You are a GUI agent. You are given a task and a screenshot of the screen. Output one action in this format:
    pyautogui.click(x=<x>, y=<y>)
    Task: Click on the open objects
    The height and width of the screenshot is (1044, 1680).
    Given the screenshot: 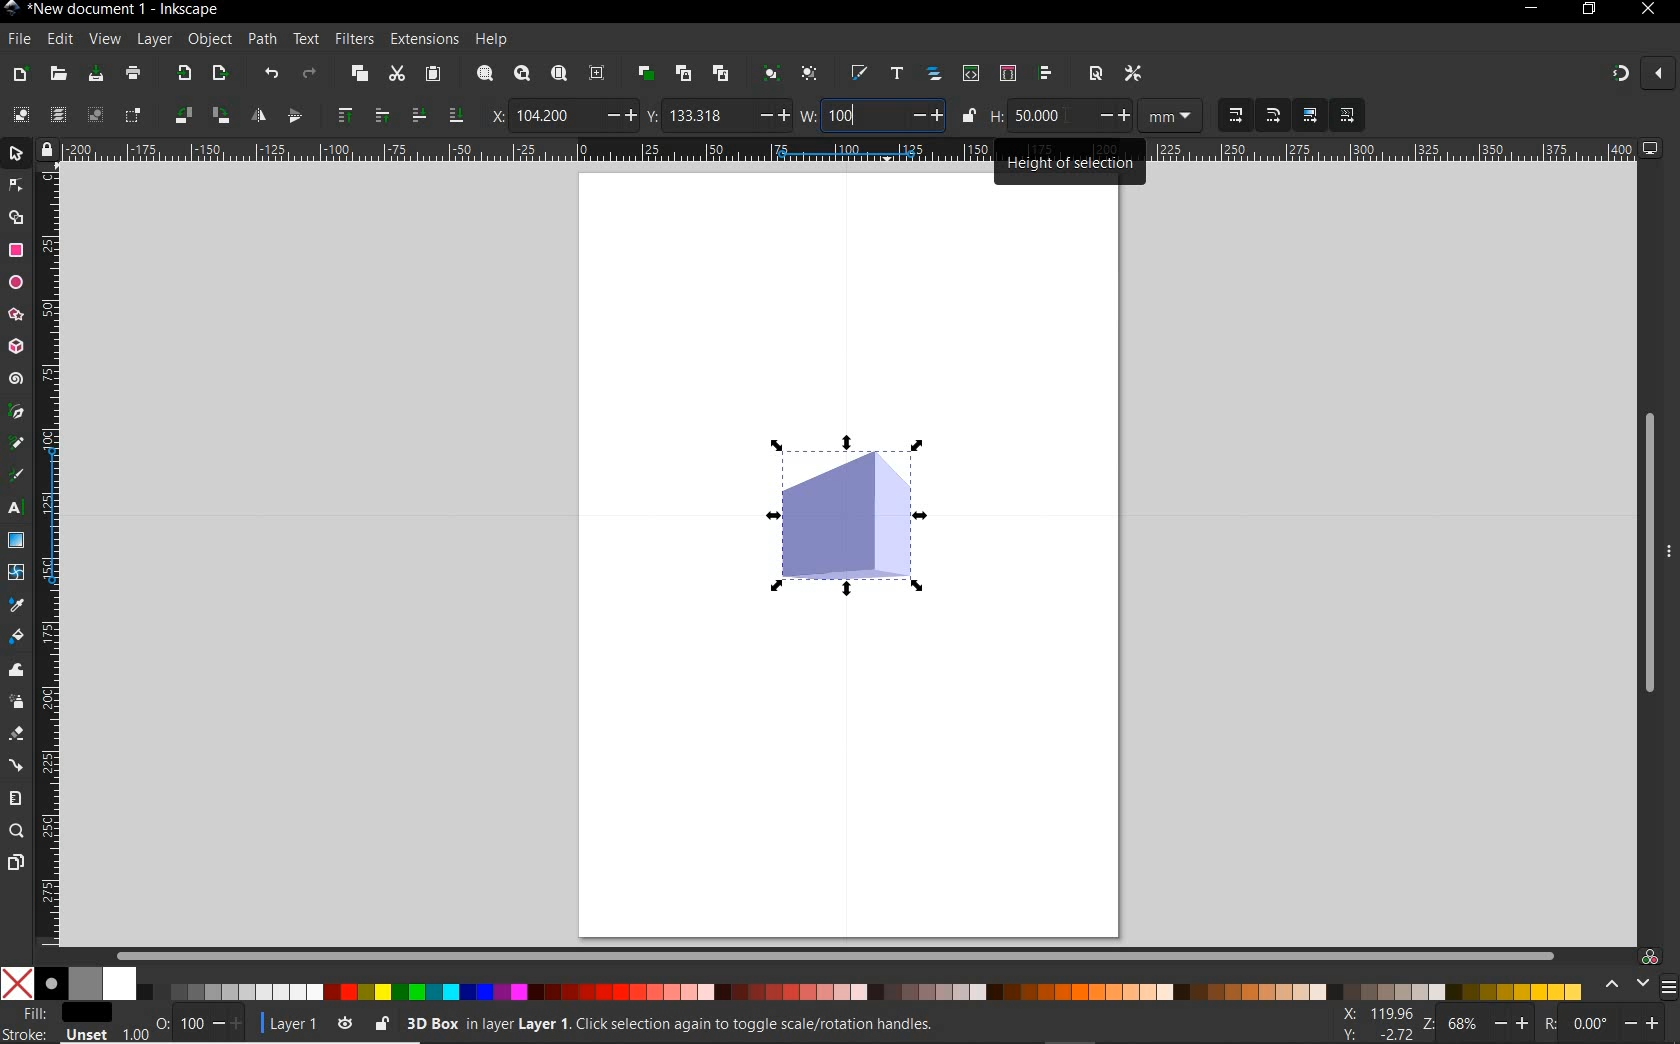 What is the action you would take?
    pyautogui.click(x=935, y=72)
    